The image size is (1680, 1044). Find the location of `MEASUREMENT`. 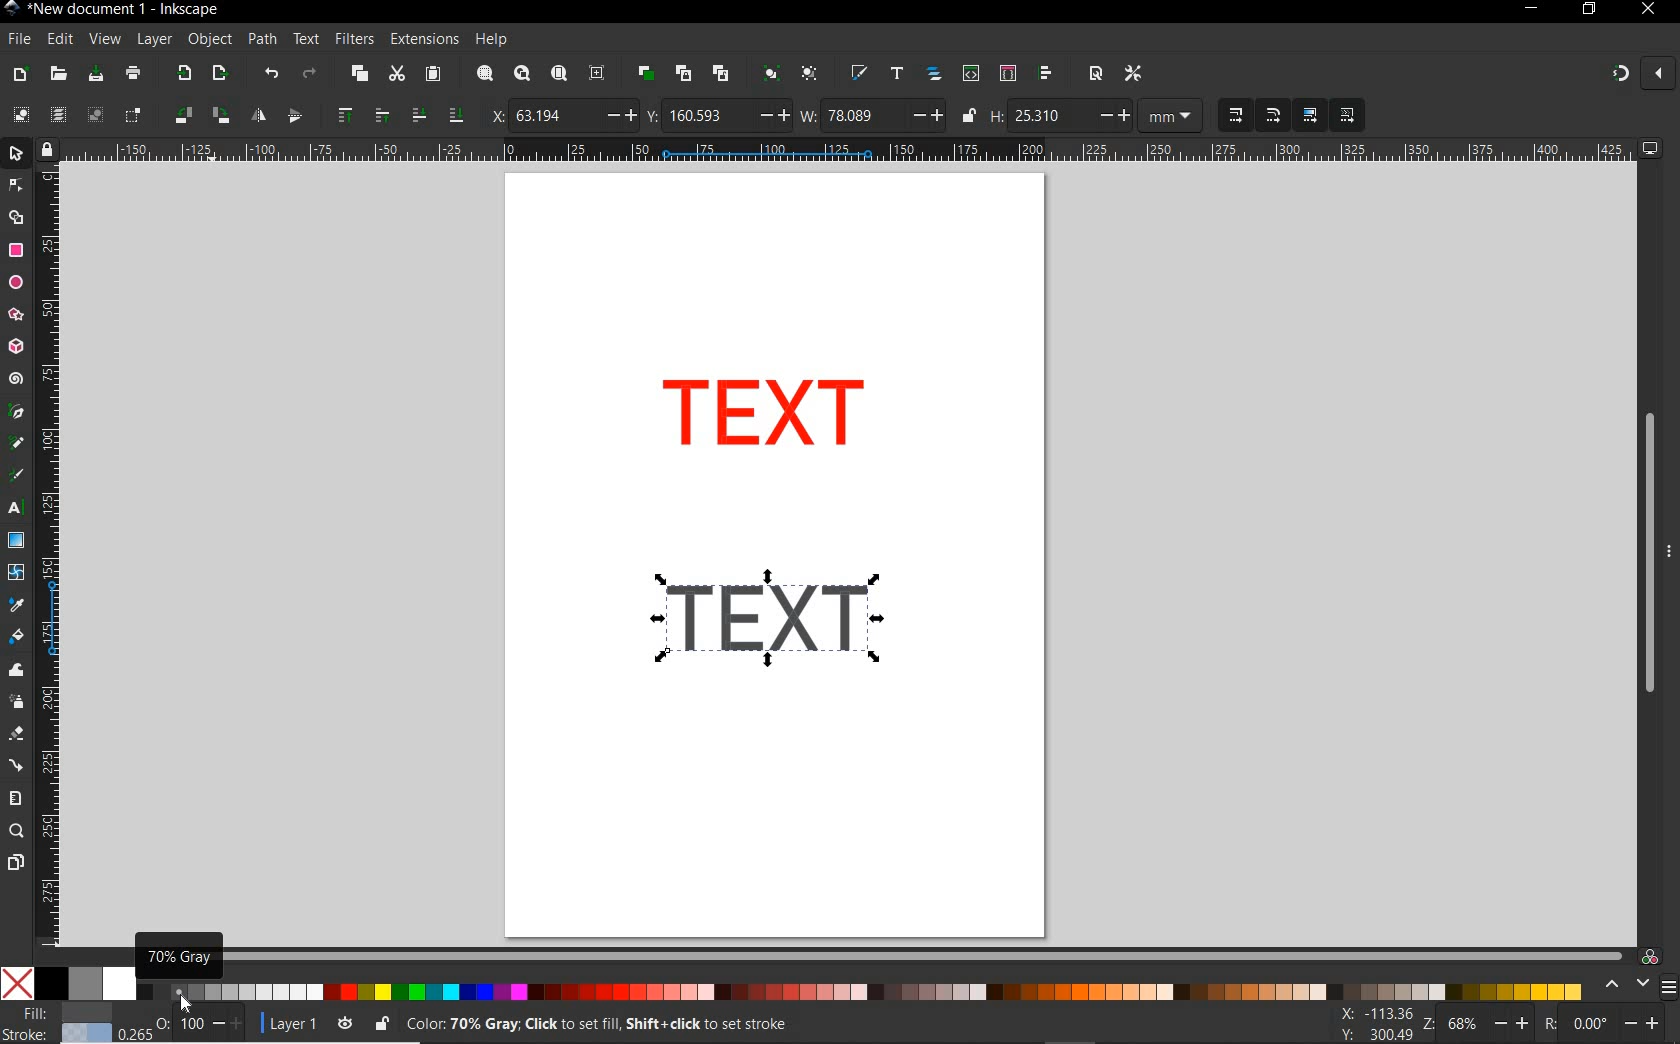

MEASUREMENT is located at coordinates (1174, 116).